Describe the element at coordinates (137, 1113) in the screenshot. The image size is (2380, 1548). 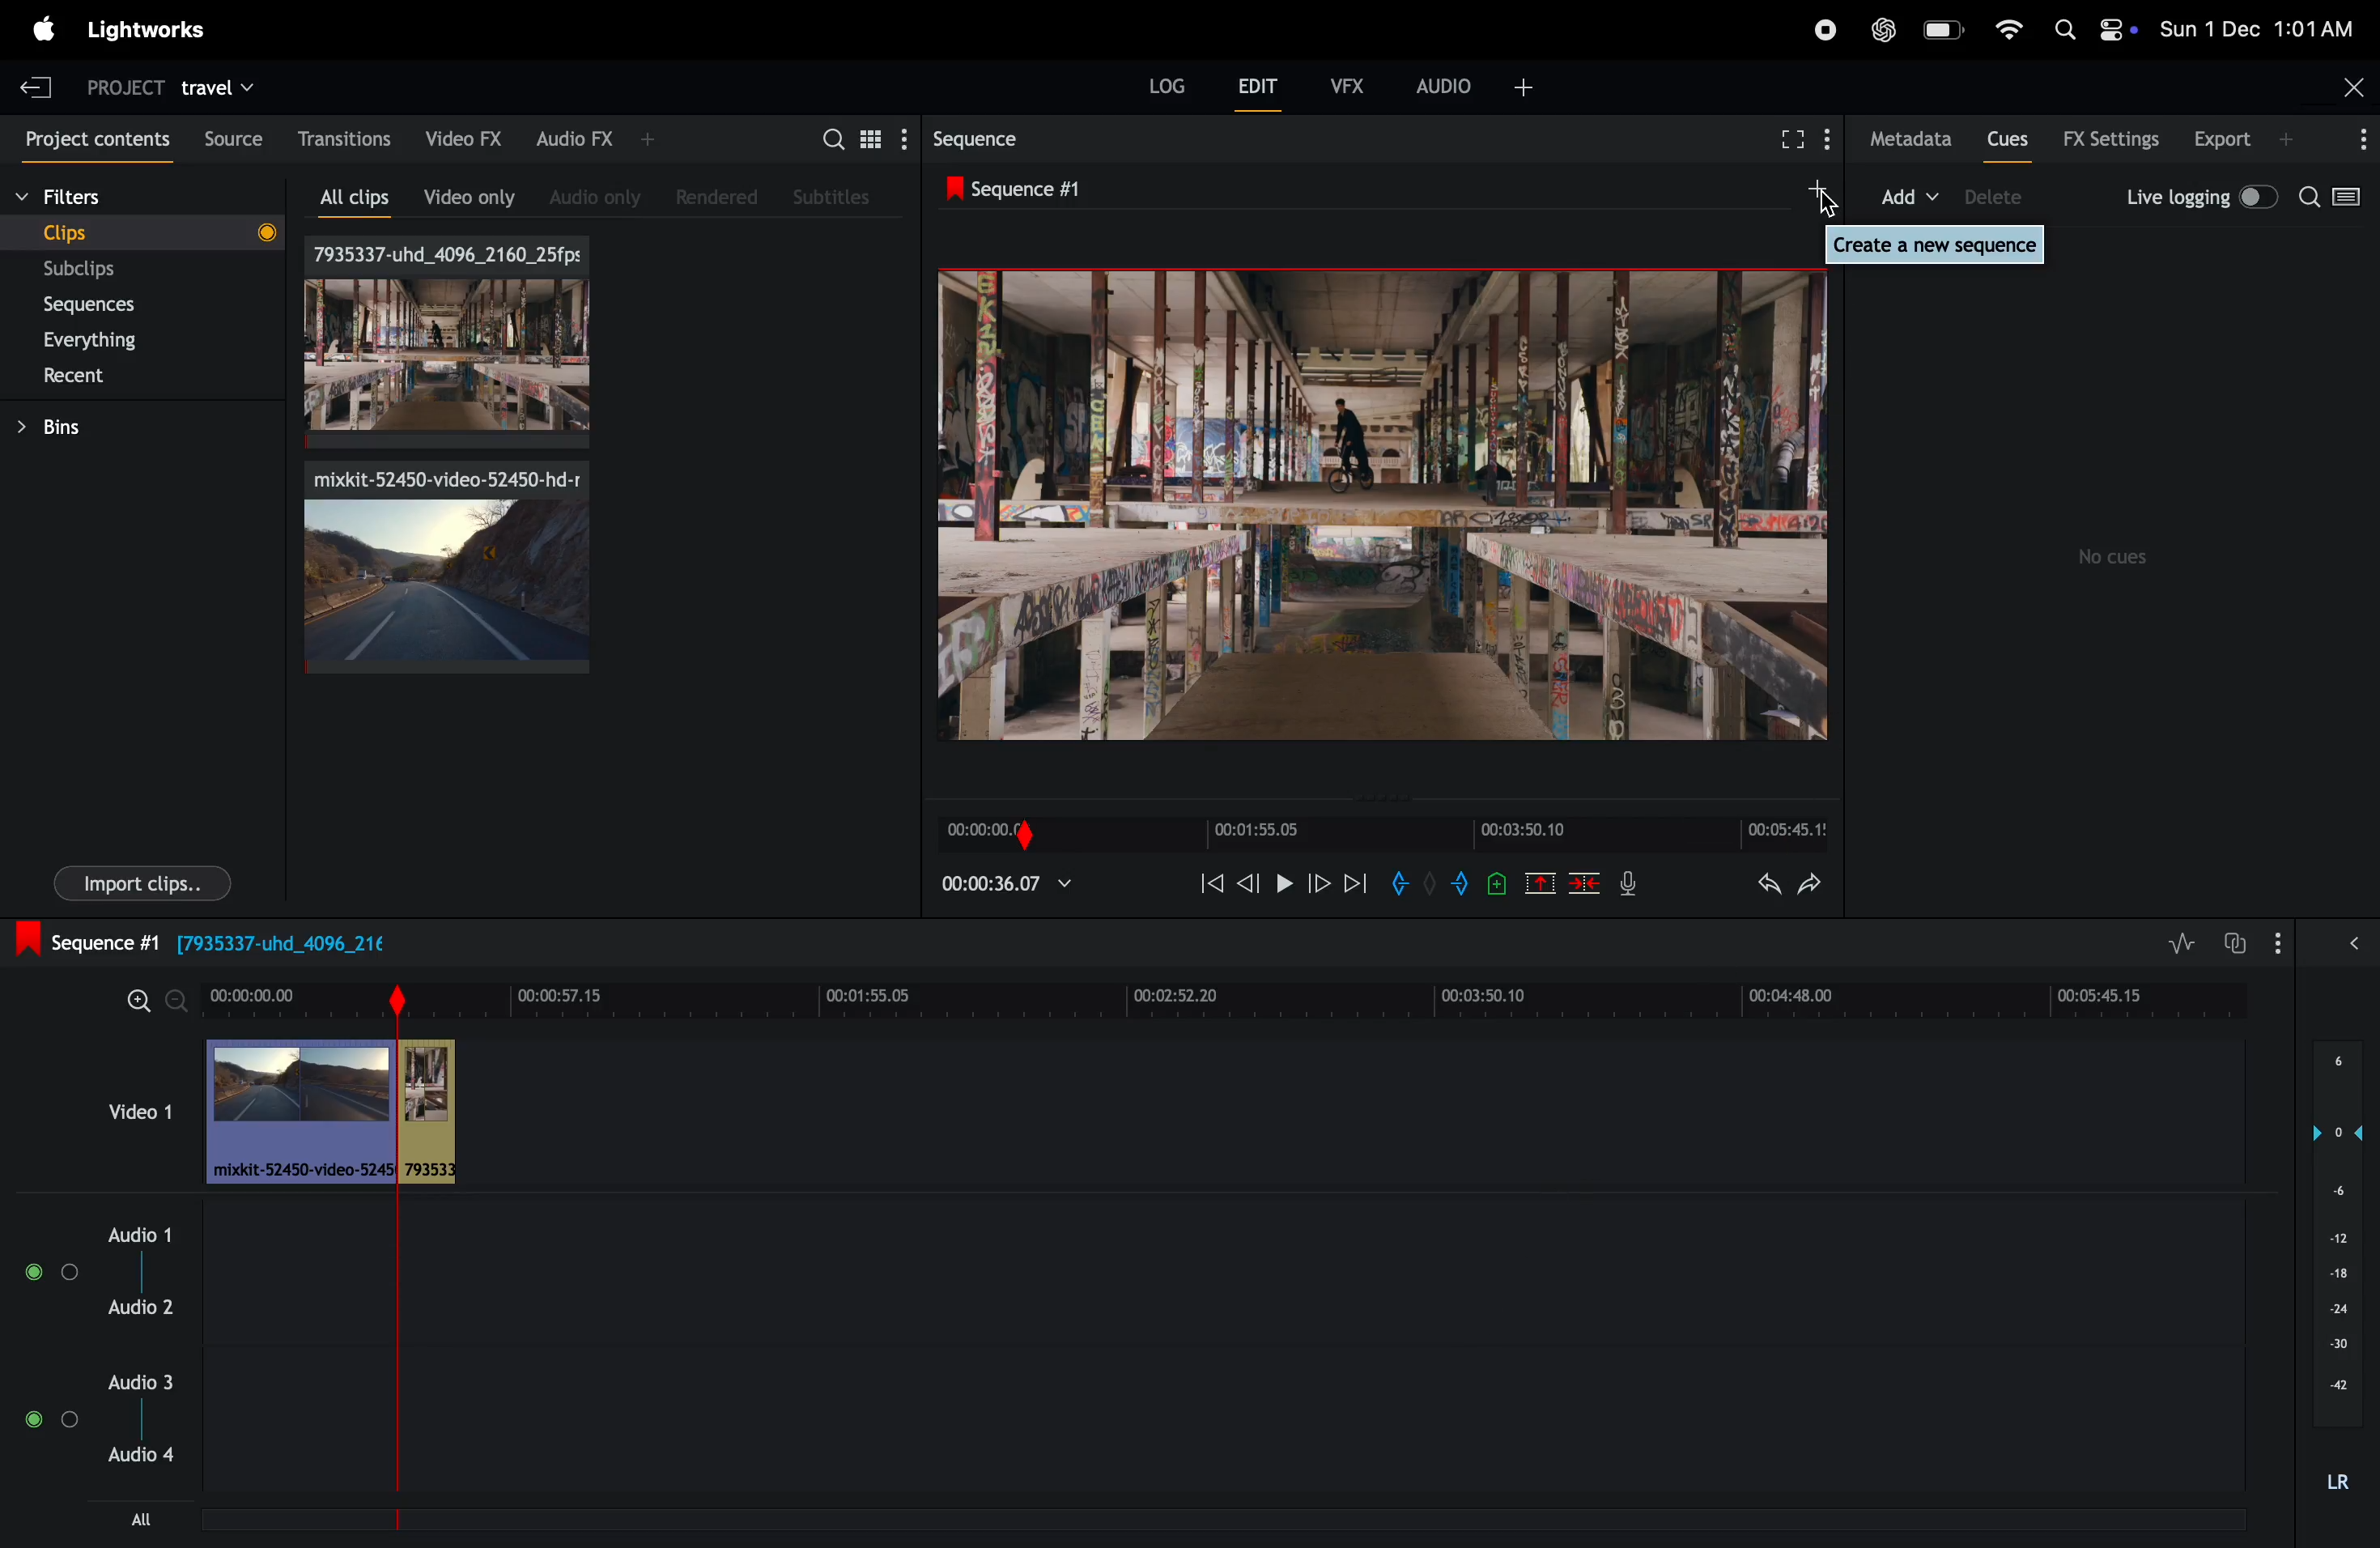
I see `video clips` at that location.